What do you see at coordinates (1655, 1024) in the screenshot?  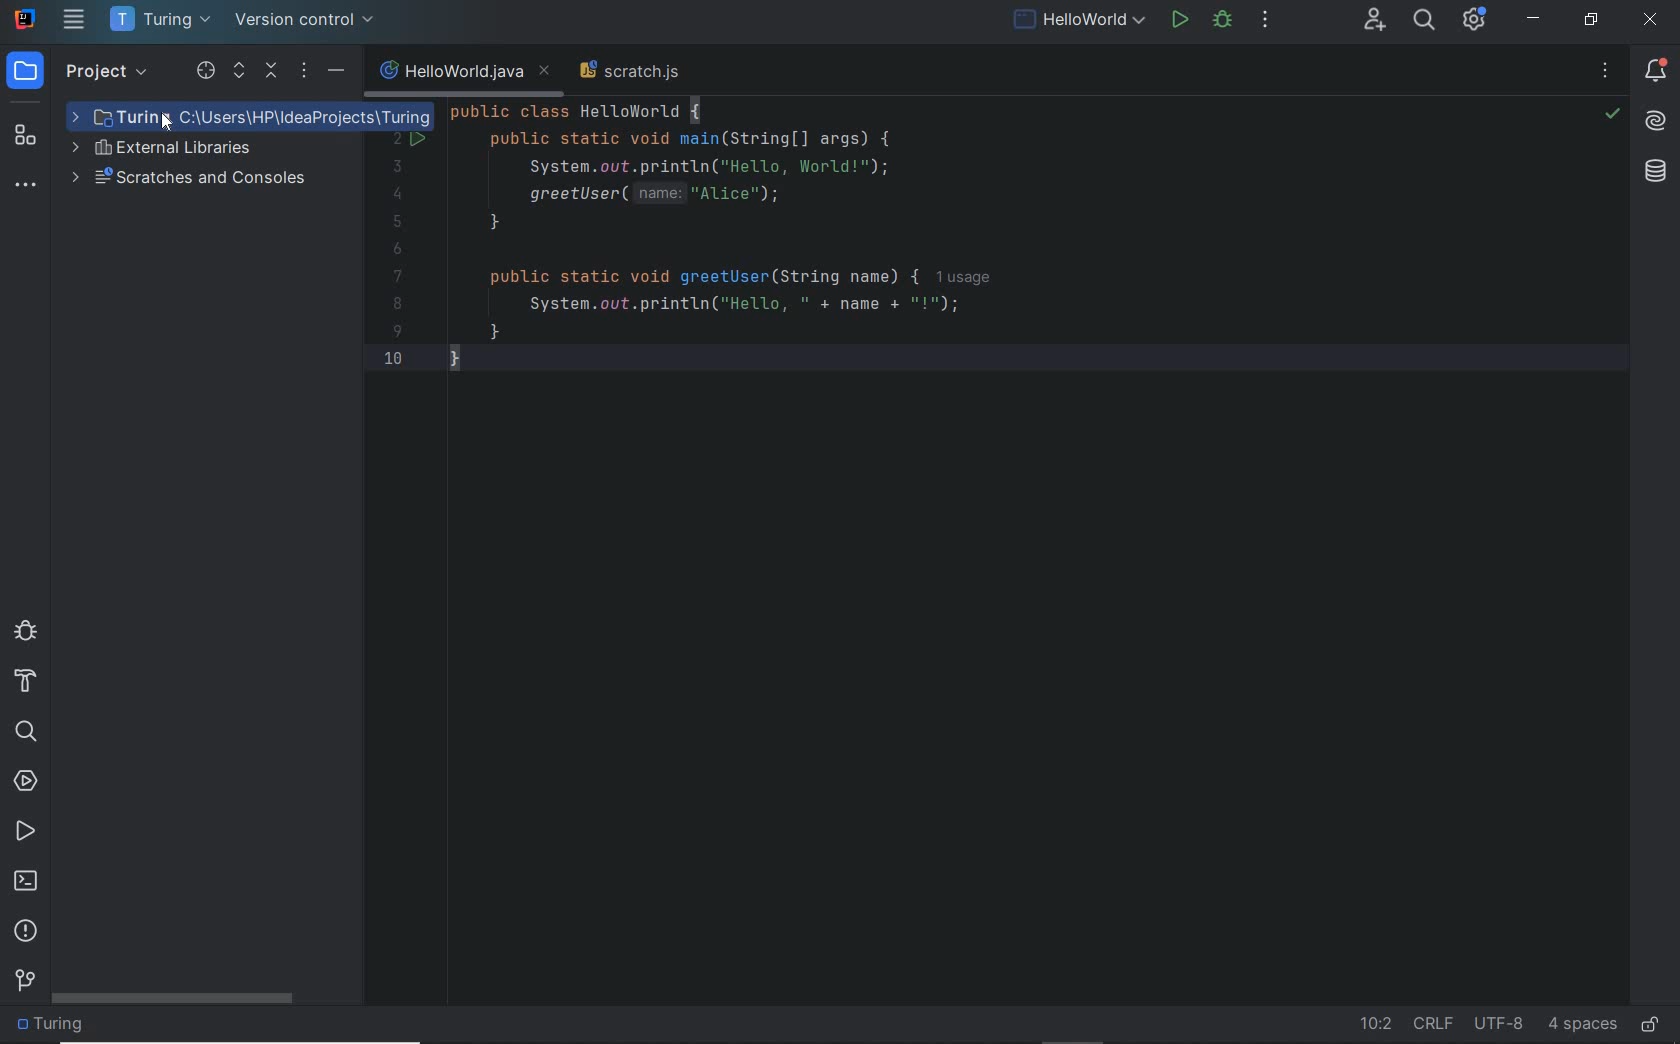 I see `make file ready only` at bounding box center [1655, 1024].